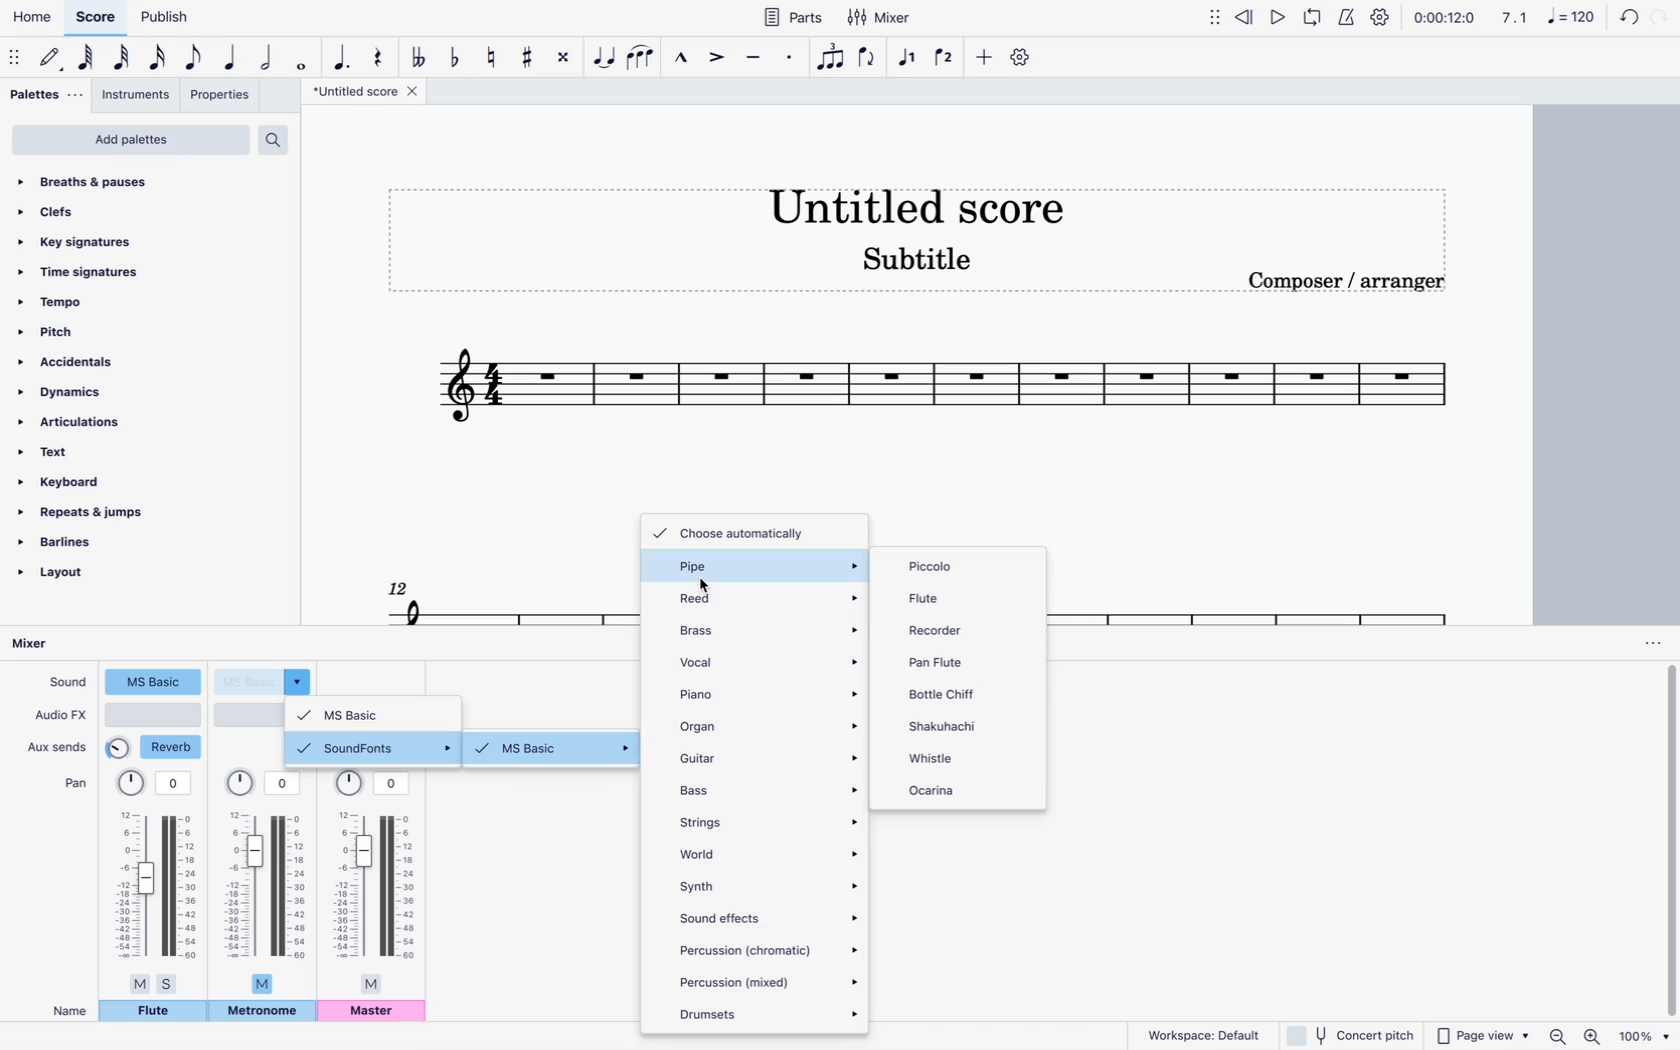  Describe the element at coordinates (1350, 17) in the screenshot. I see `metronome` at that location.